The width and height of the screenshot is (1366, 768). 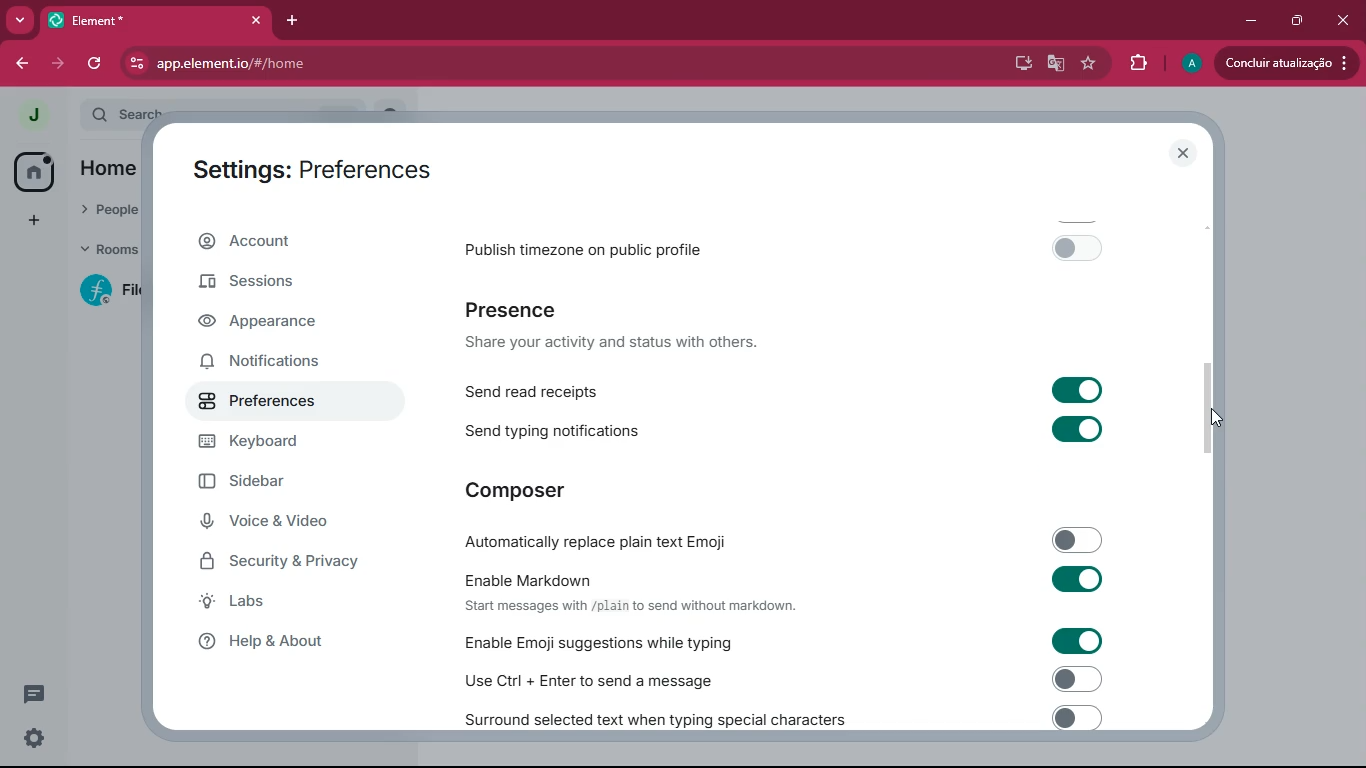 What do you see at coordinates (1092, 64) in the screenshot?
I see `favourite` at bounding box center [1092, 64].